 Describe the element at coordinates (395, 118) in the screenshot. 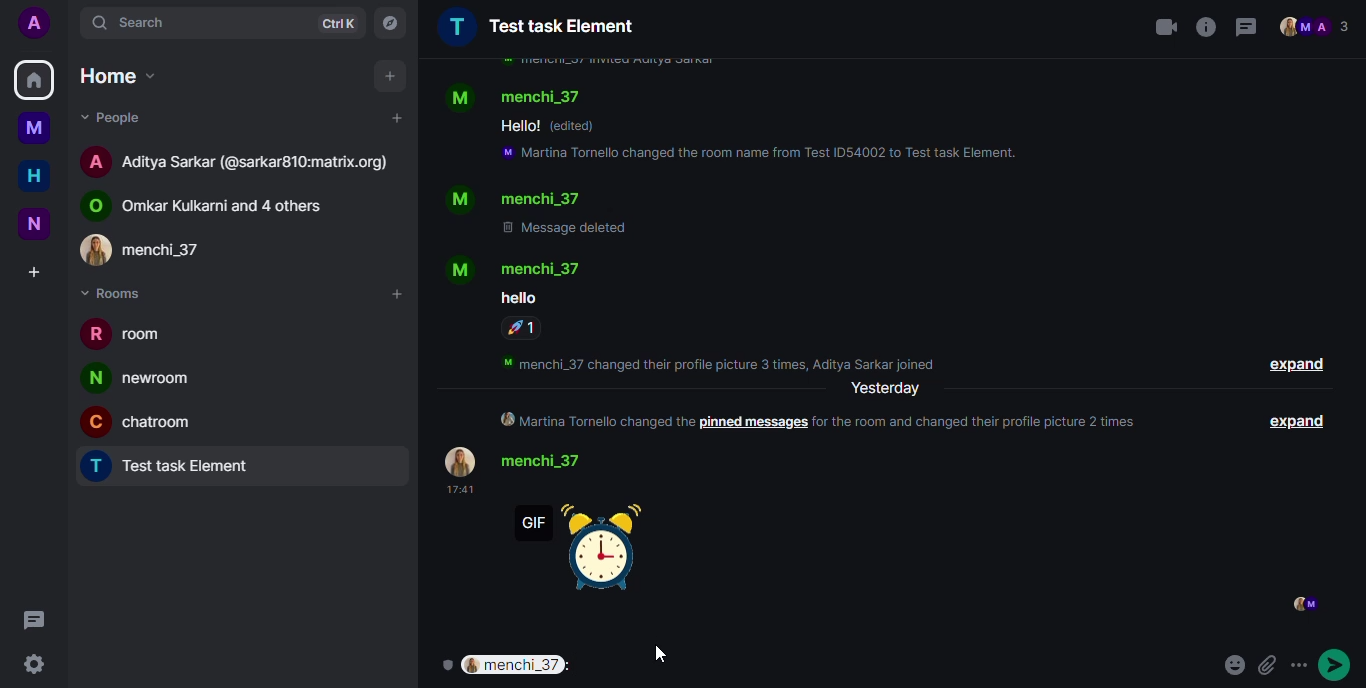

I see `add` at that location.